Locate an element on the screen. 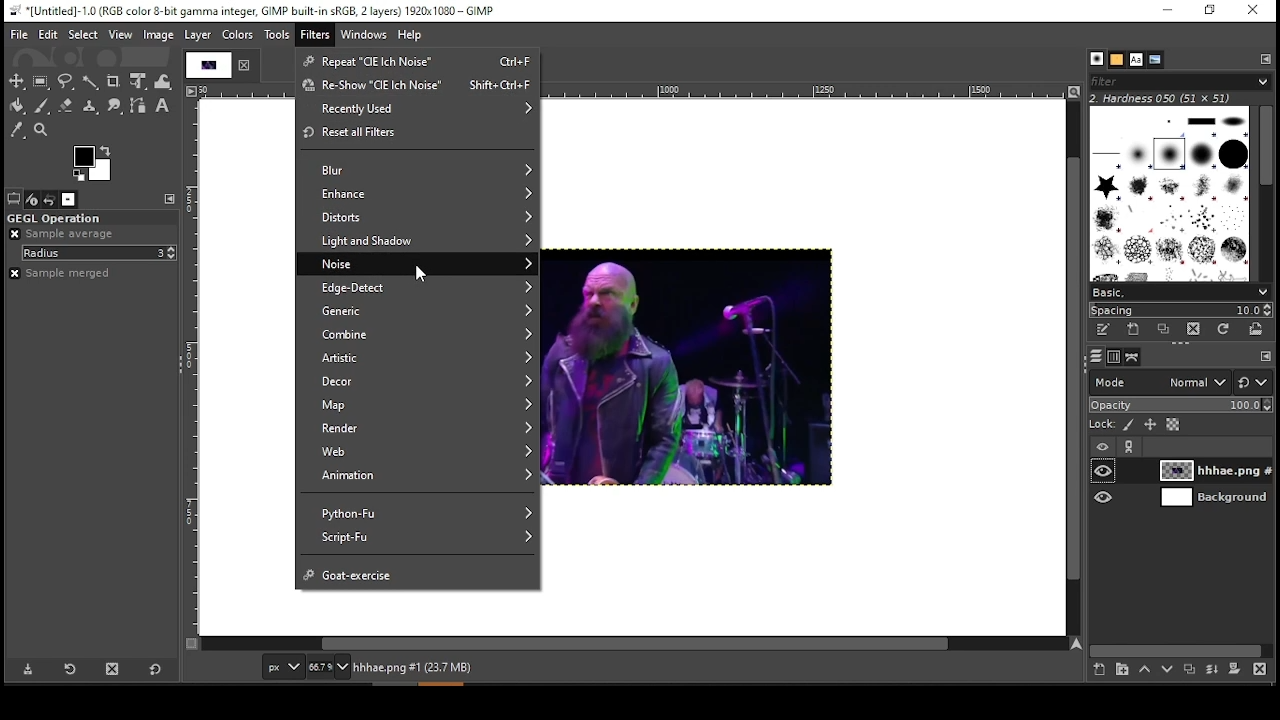 The width and height of the screenshot is (1280, 720). paths tool is located at coordinates (140, 107).